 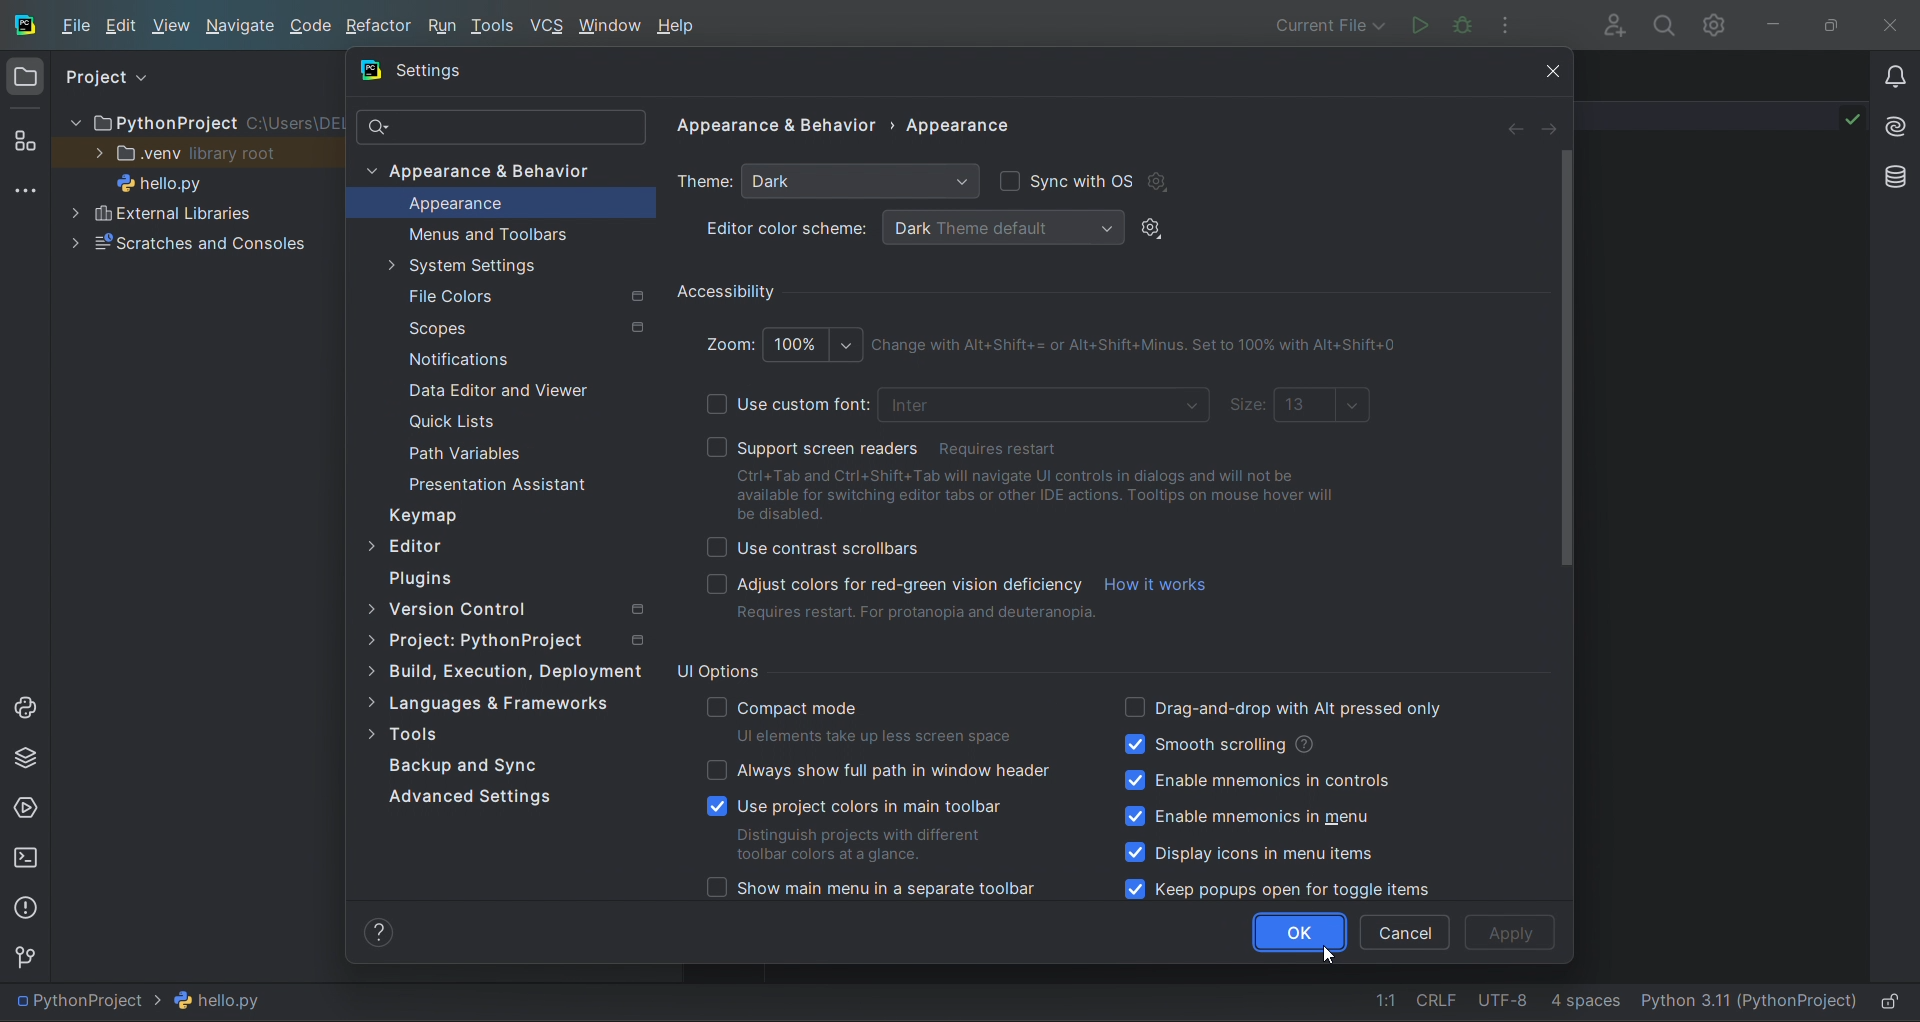 What do you see at coordinates (1894, 125) in the screenshot?
I see `ai assistant` at bounding box center [1894, 125].